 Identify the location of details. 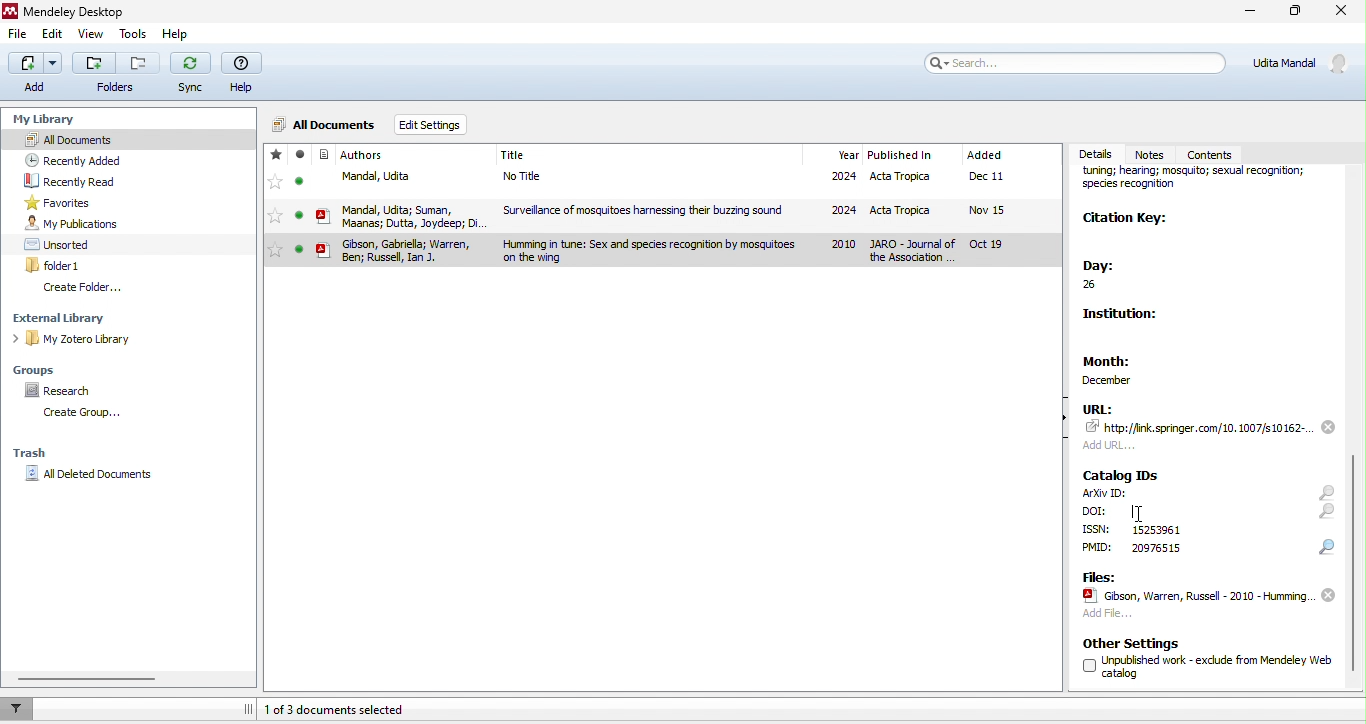
(1098, 154).